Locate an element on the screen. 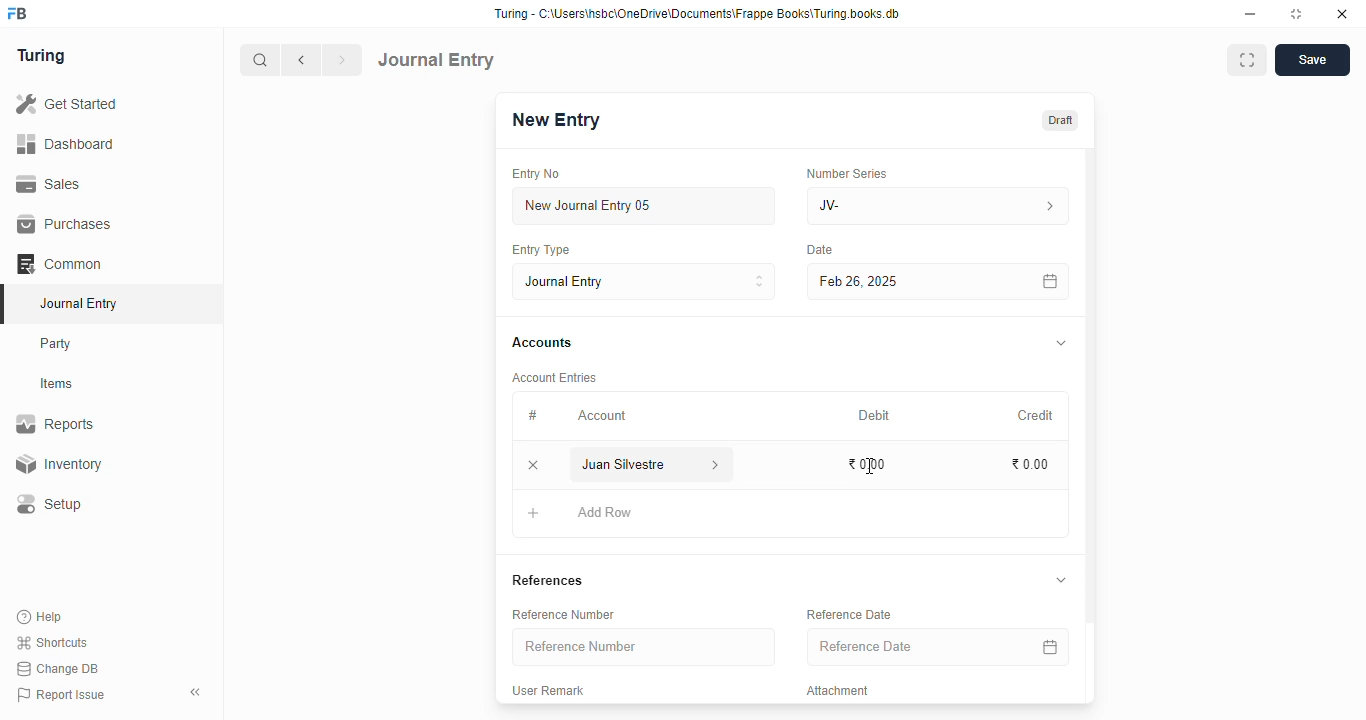 The width and height of the screenshot is (1366, 720). cursor is located at coordinates (869, 466).